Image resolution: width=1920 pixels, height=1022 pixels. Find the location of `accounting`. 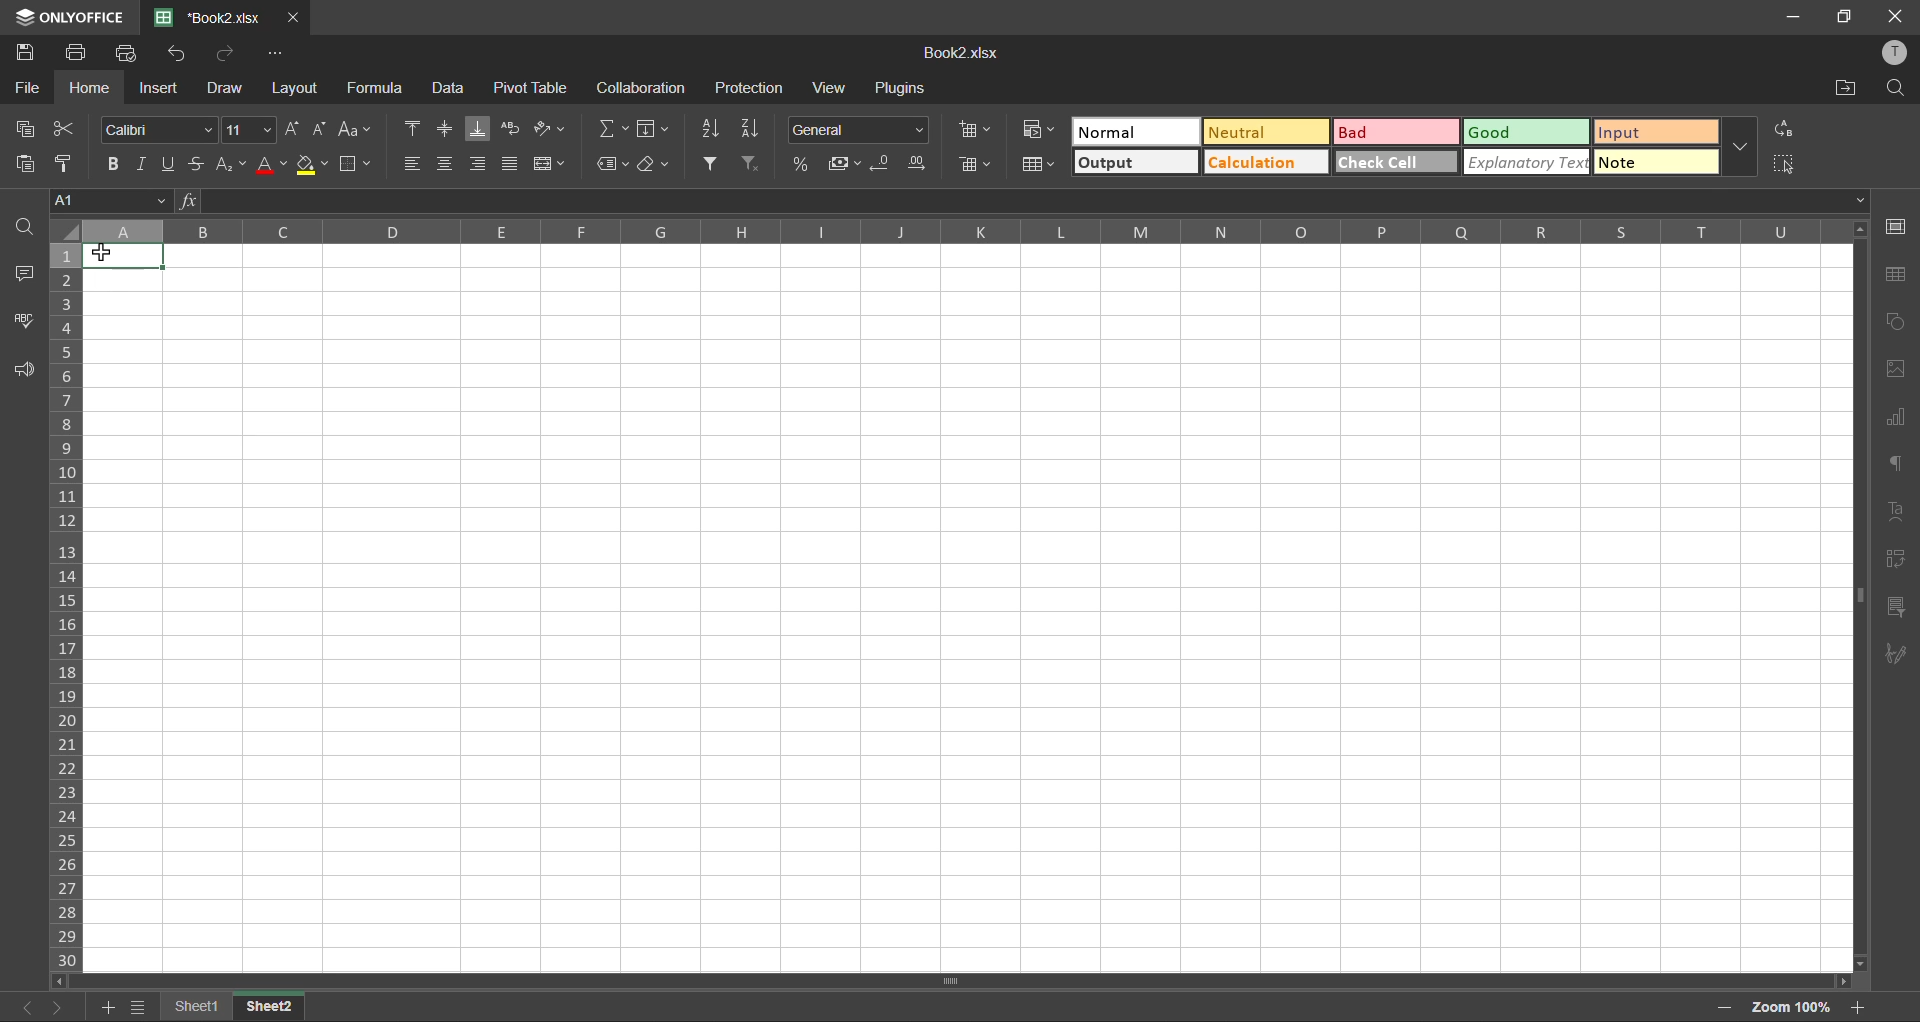

accounting is located at coordinates (848, 164).